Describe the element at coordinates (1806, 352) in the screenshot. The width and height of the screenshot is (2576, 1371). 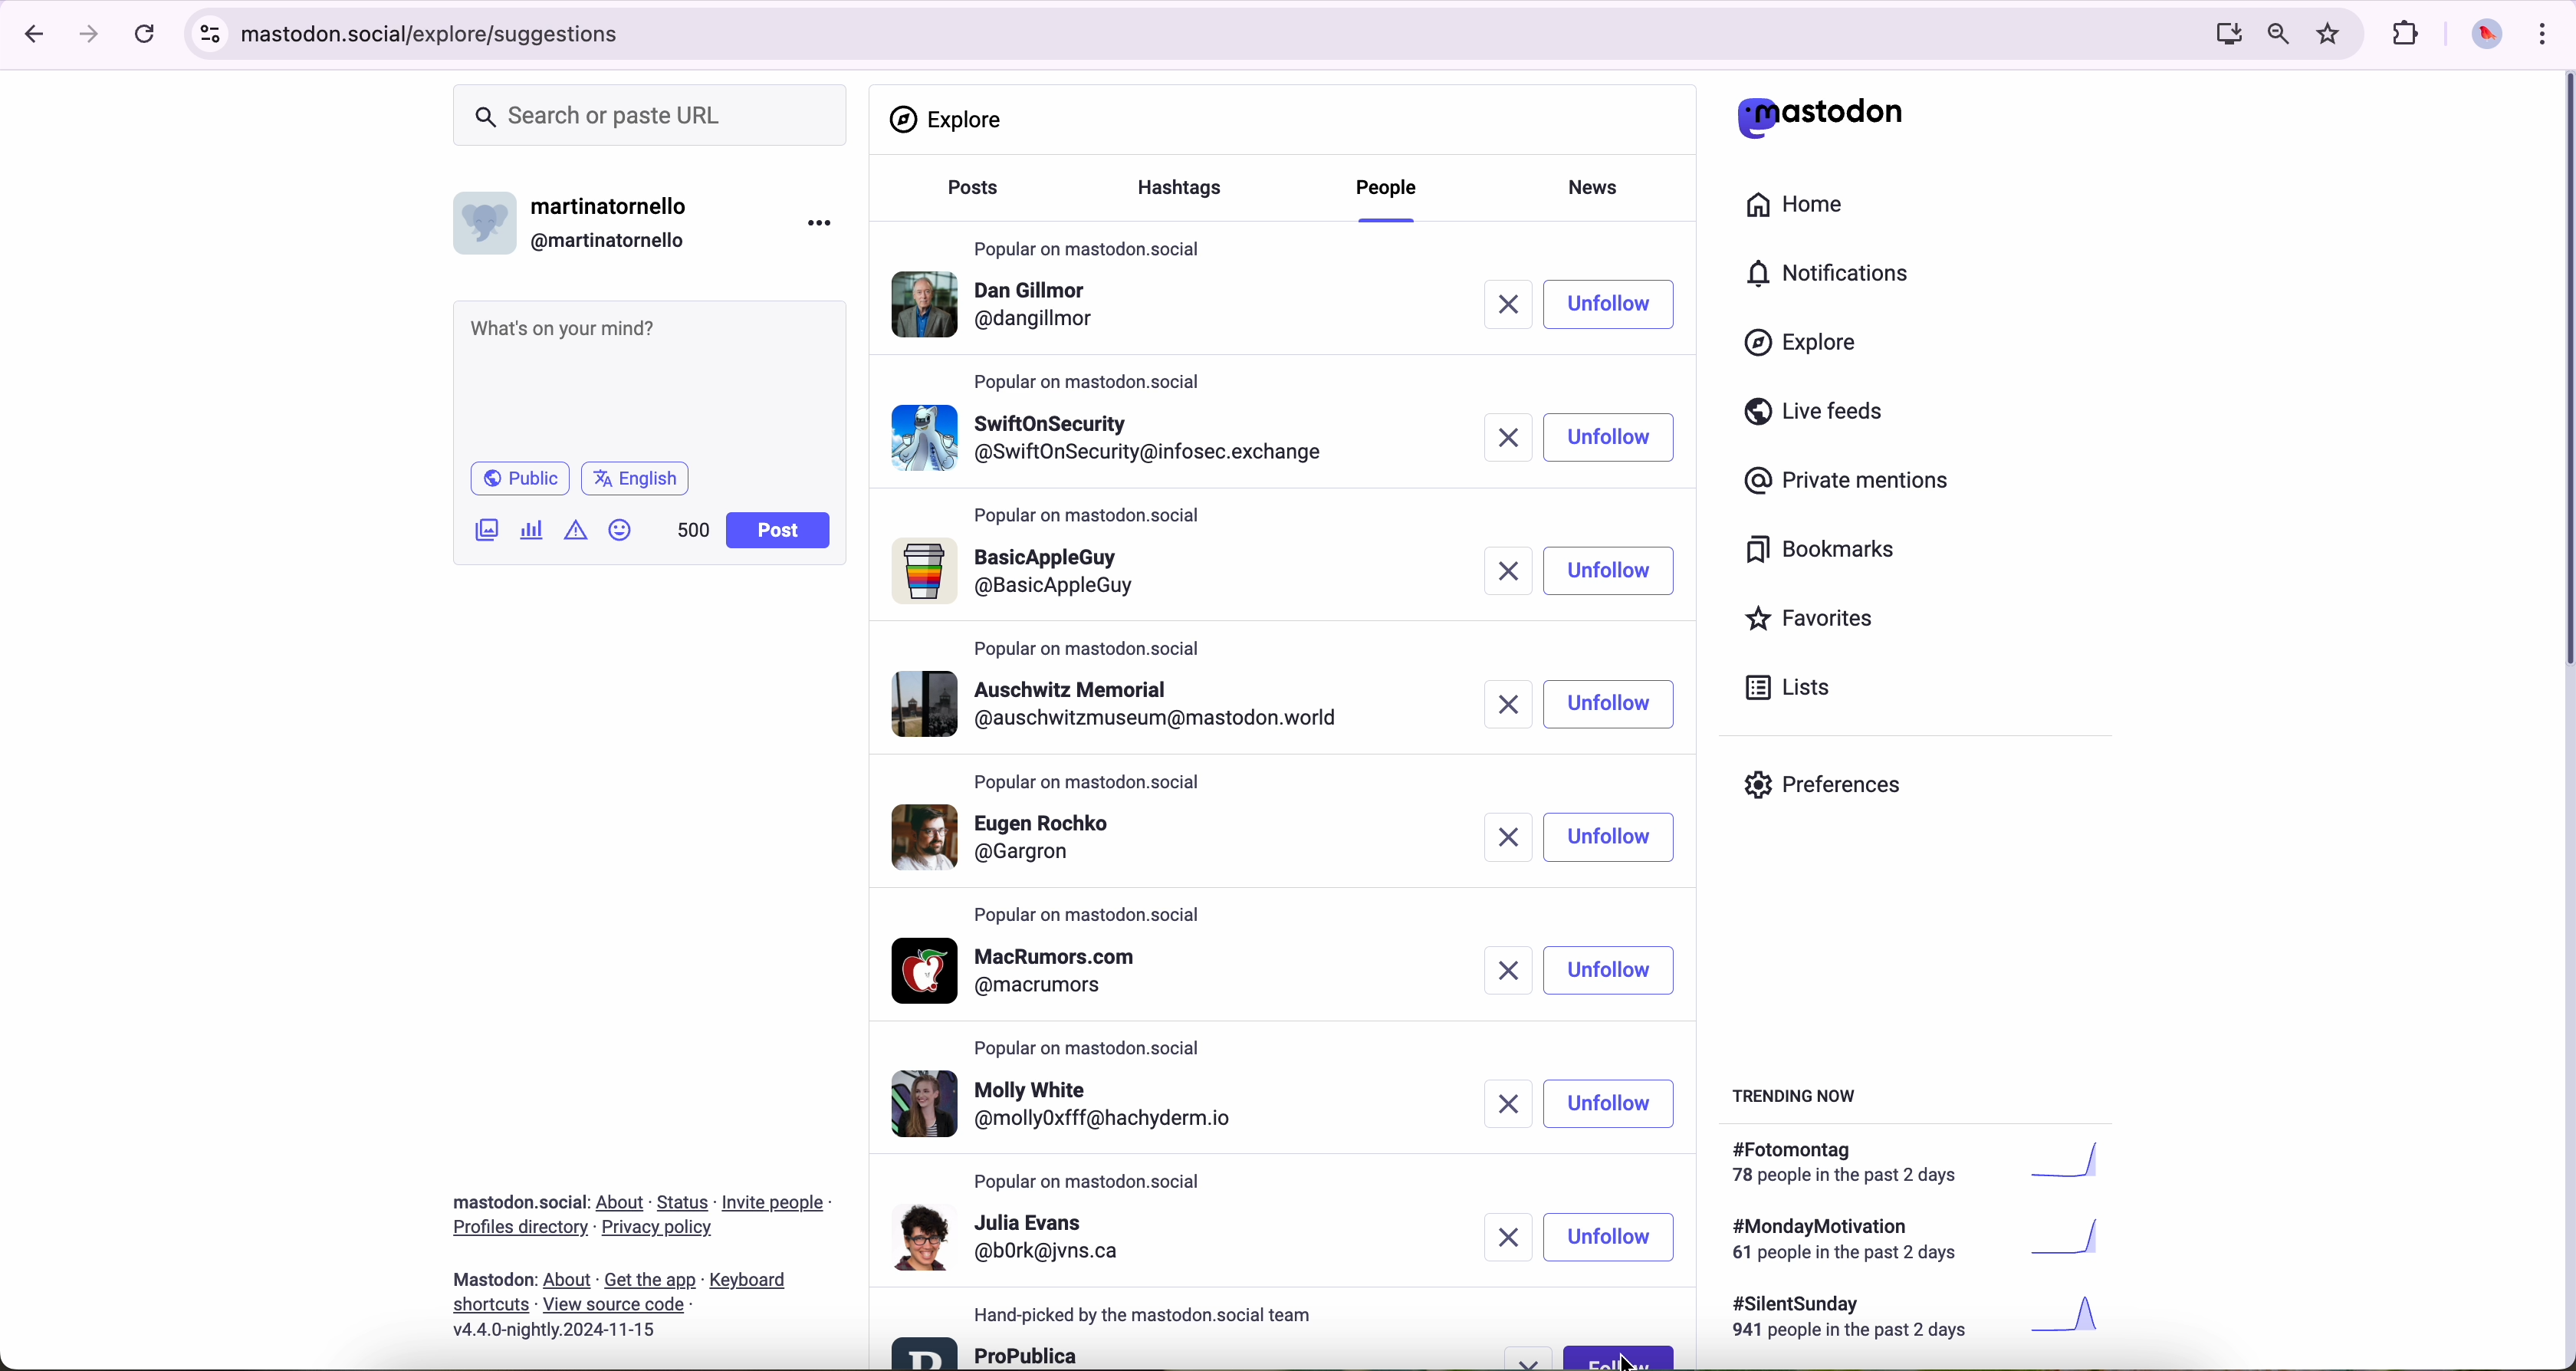
I see `click on explore button` at that location.